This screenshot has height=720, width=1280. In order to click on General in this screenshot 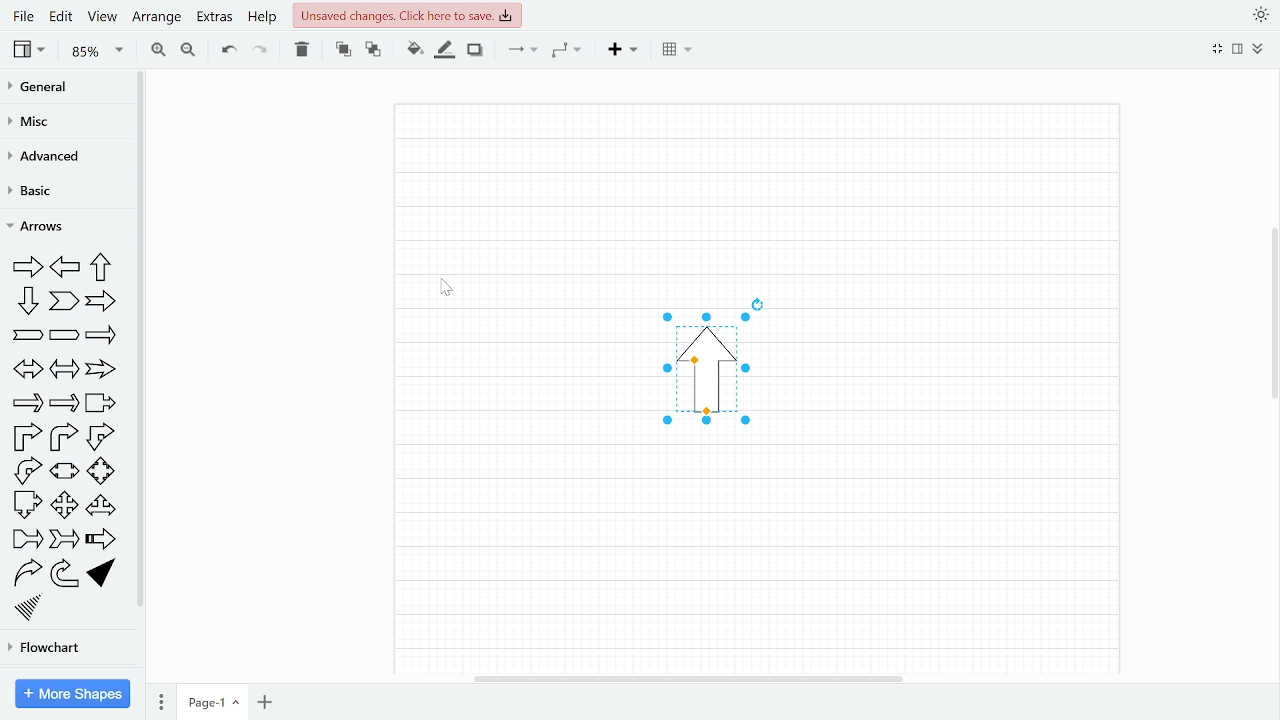, I will do `click(43, 89)`.